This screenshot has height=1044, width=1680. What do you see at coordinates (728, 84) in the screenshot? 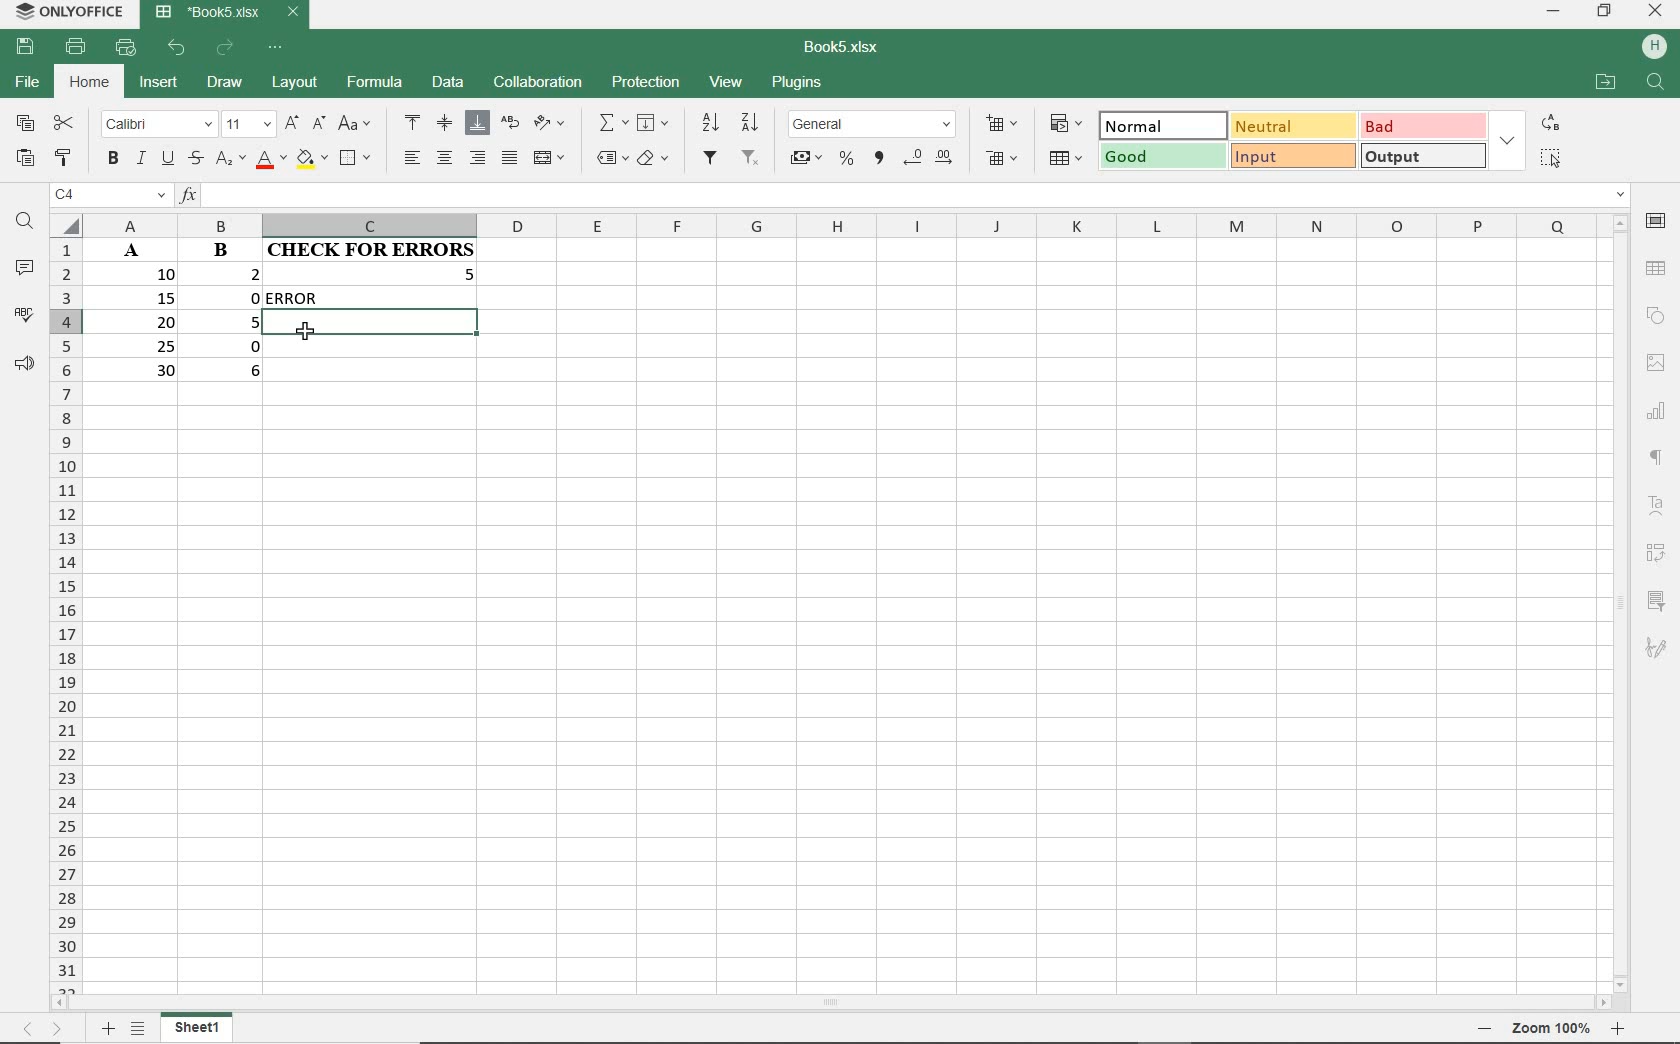
I see `VIEW` at bounding box center [728, 84].